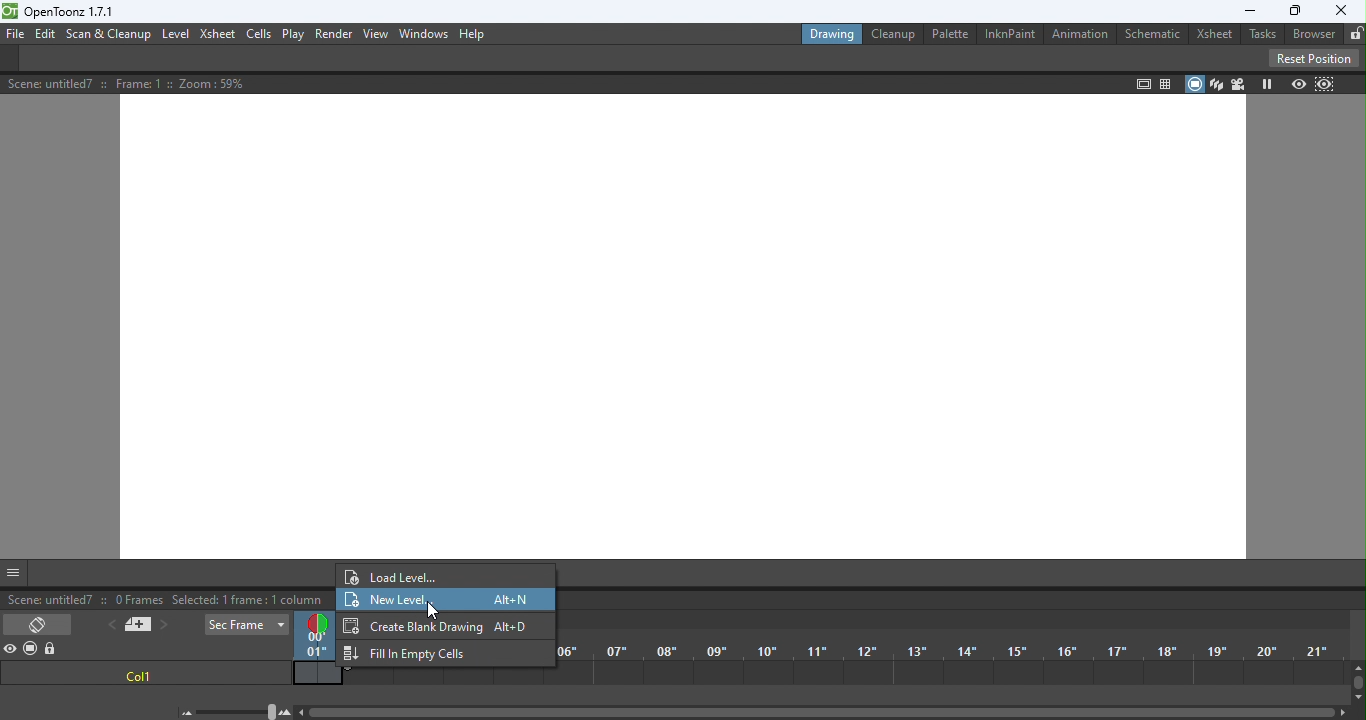  Describe the element at coordinates (1265, 84) in the screenshot. I see `Freeze` at that location.